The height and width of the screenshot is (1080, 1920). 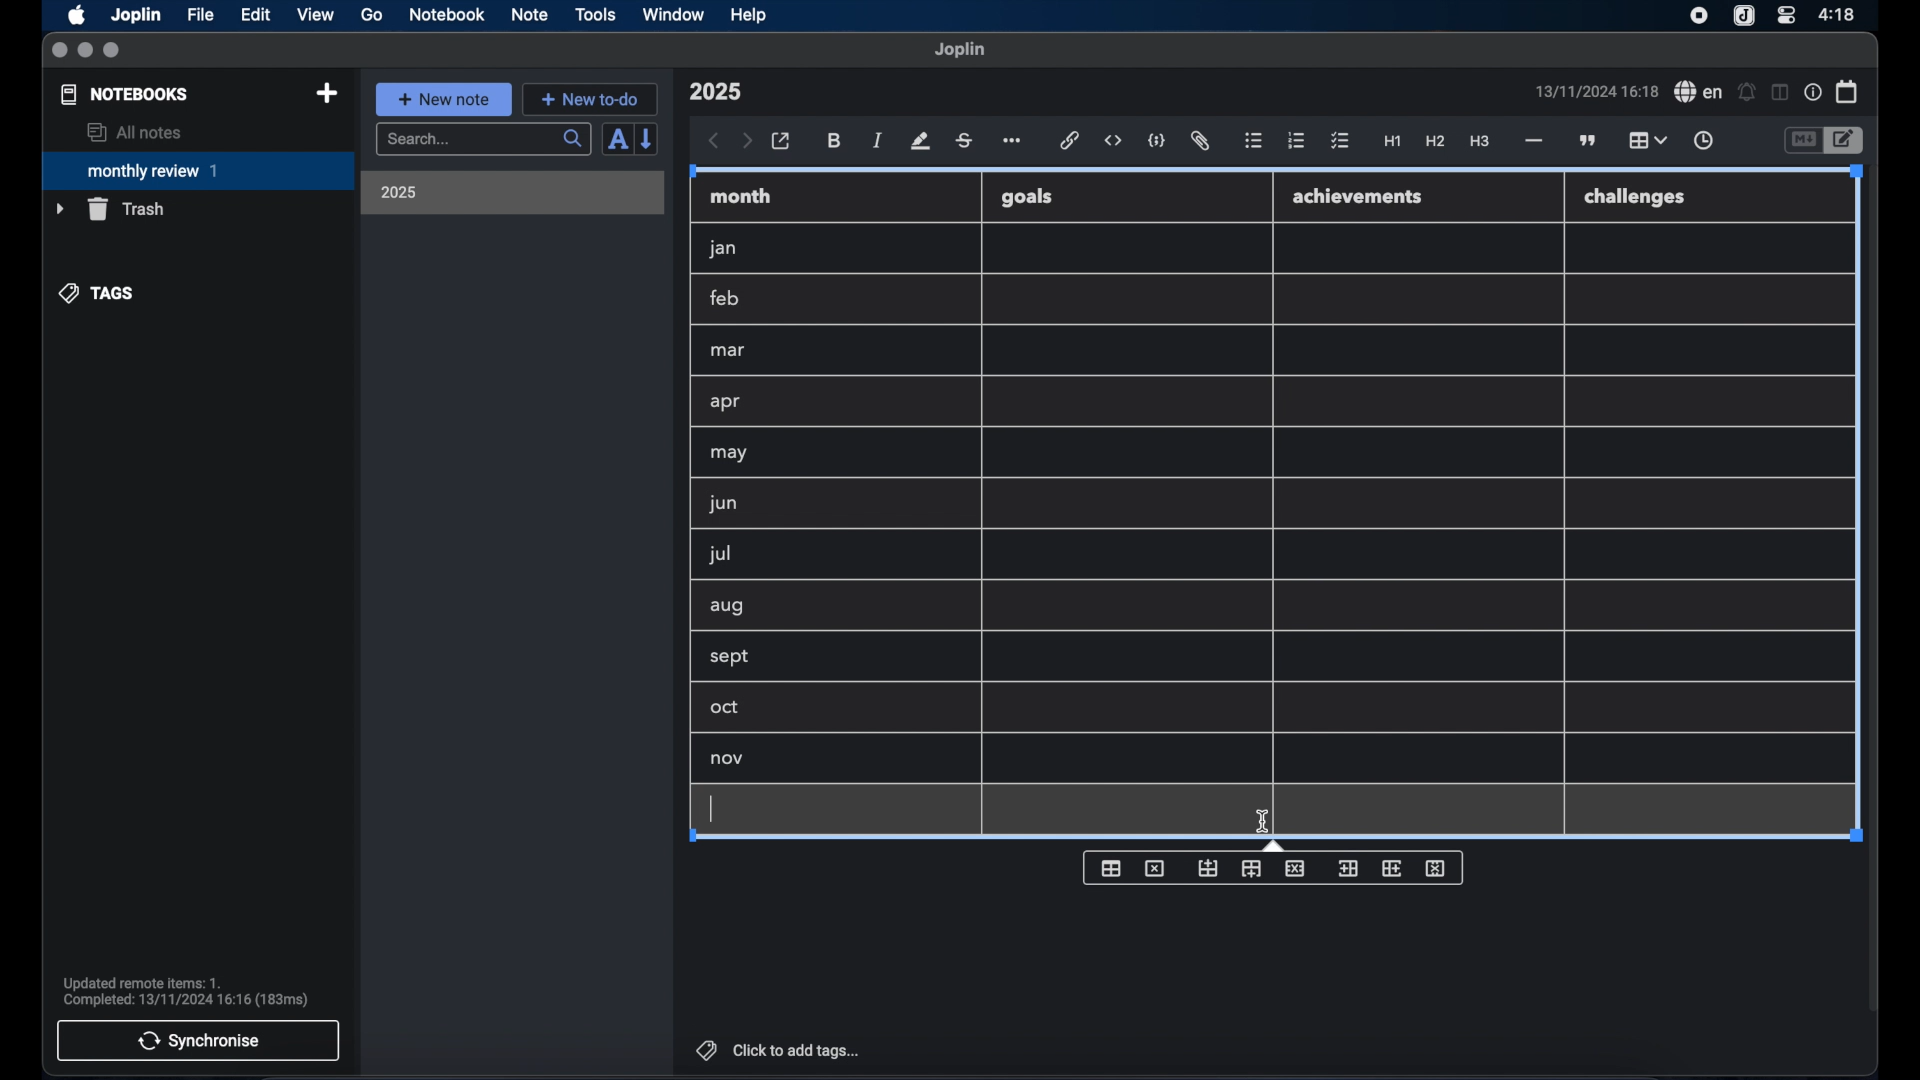 I want to click on view, so click(x=315, y=15).